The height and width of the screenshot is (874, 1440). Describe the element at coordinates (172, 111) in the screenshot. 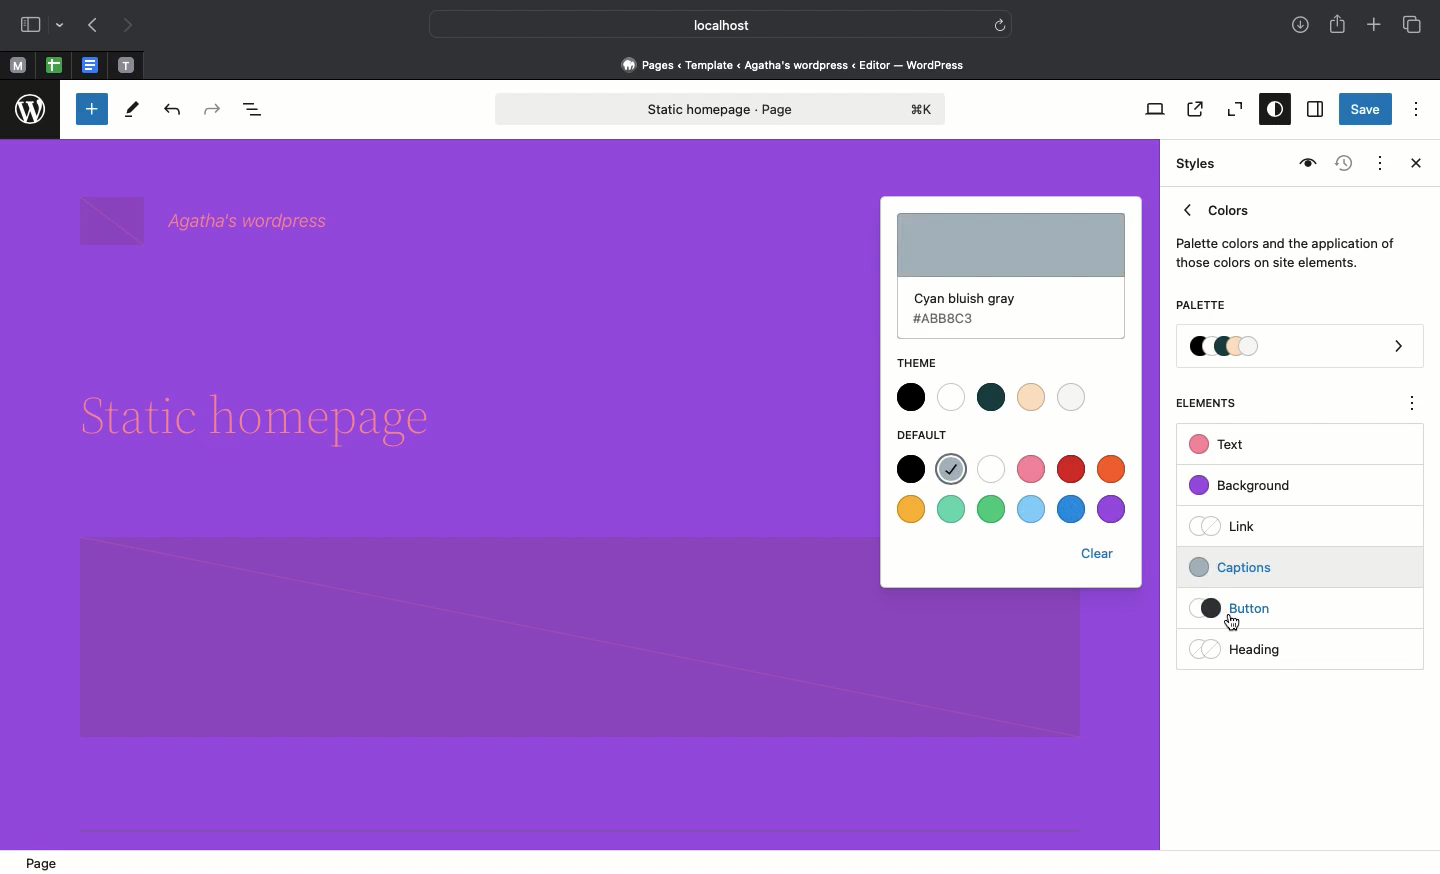

I see `Undo` at that location.